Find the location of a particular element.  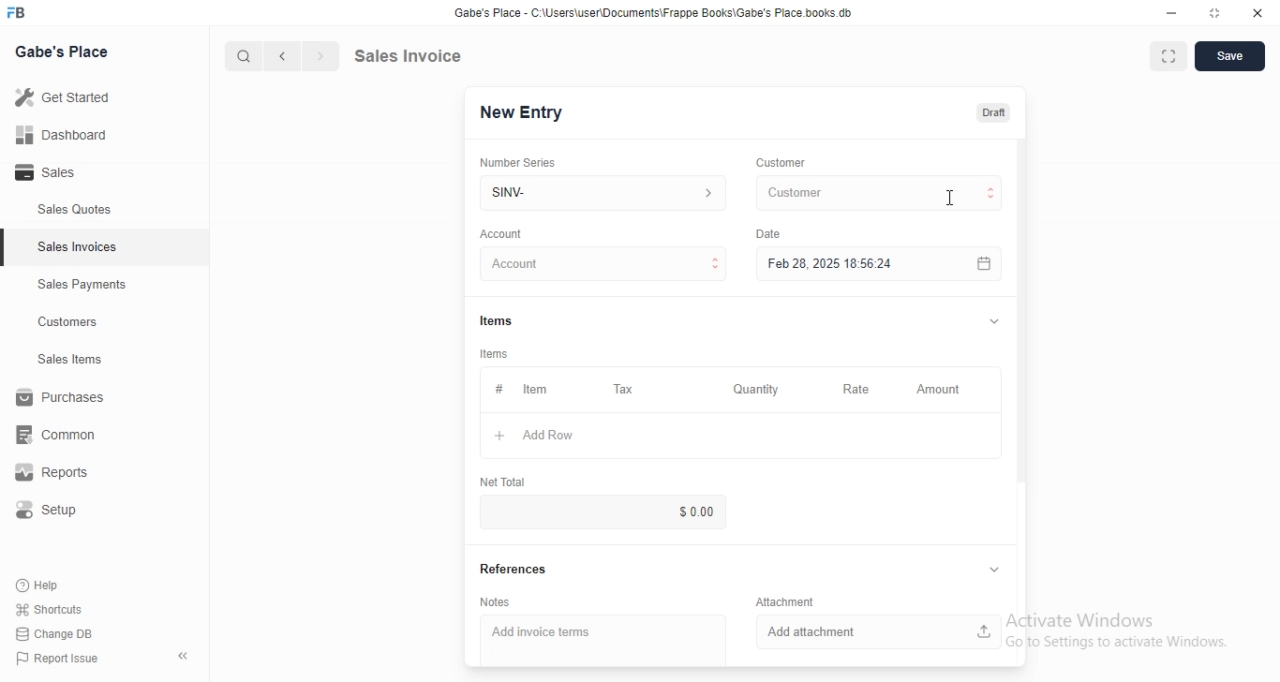

all Dashboard is located at coordinates (69, 141).